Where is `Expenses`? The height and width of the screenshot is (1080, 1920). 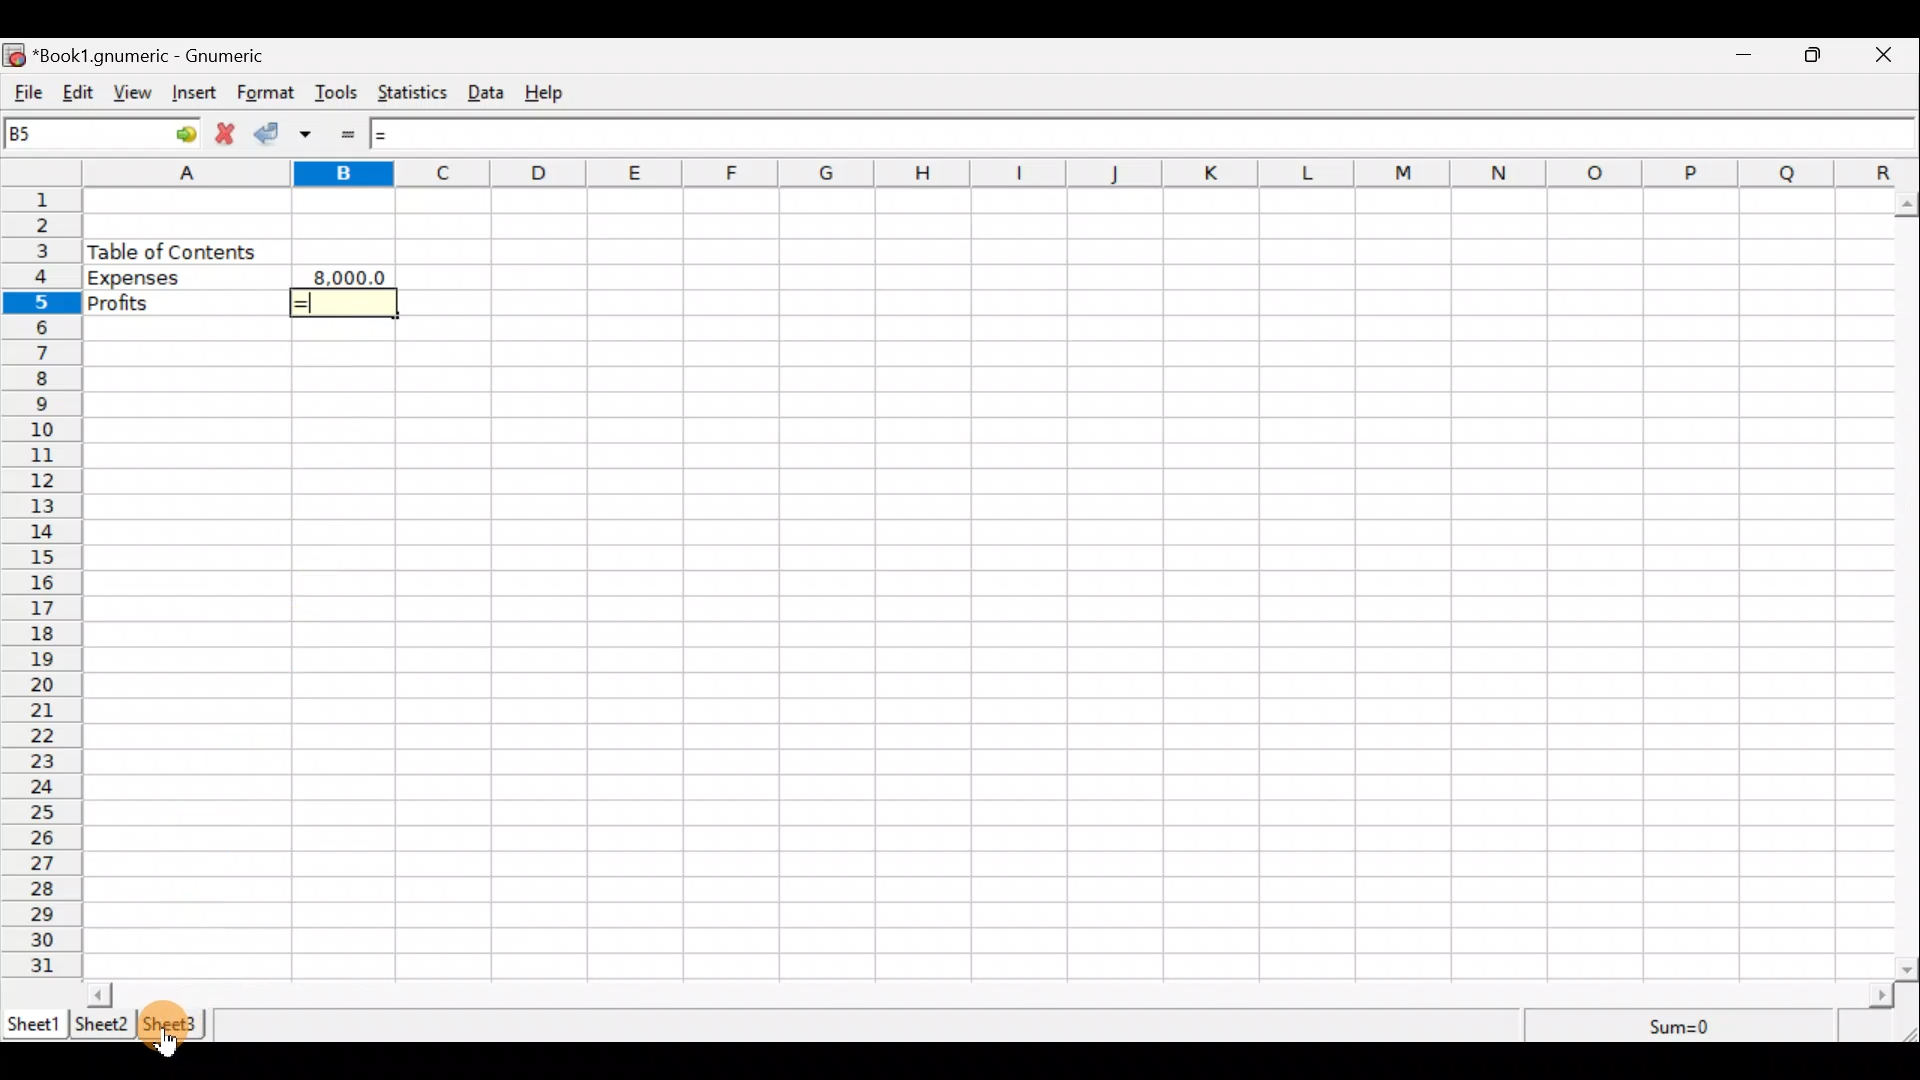 Expenses is located at coordinates (184, 278).